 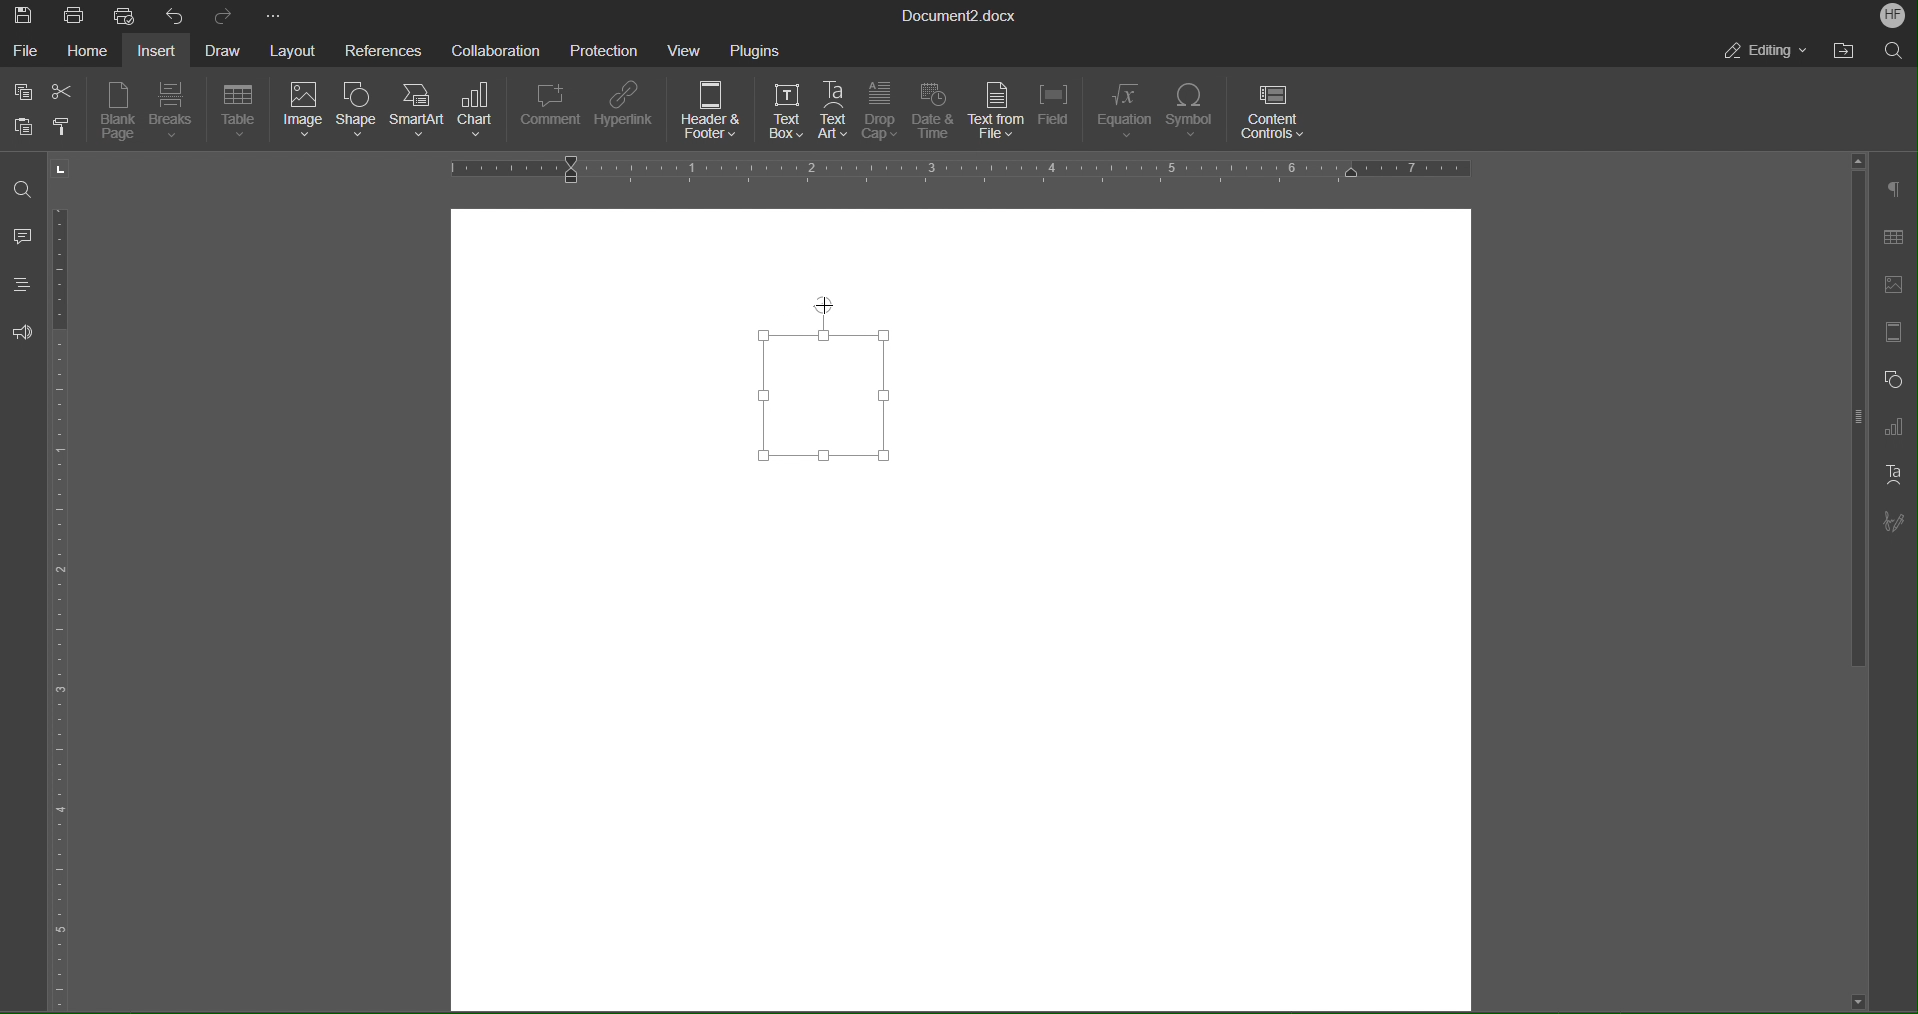 I want to click on More, so click(x=274, y=14).